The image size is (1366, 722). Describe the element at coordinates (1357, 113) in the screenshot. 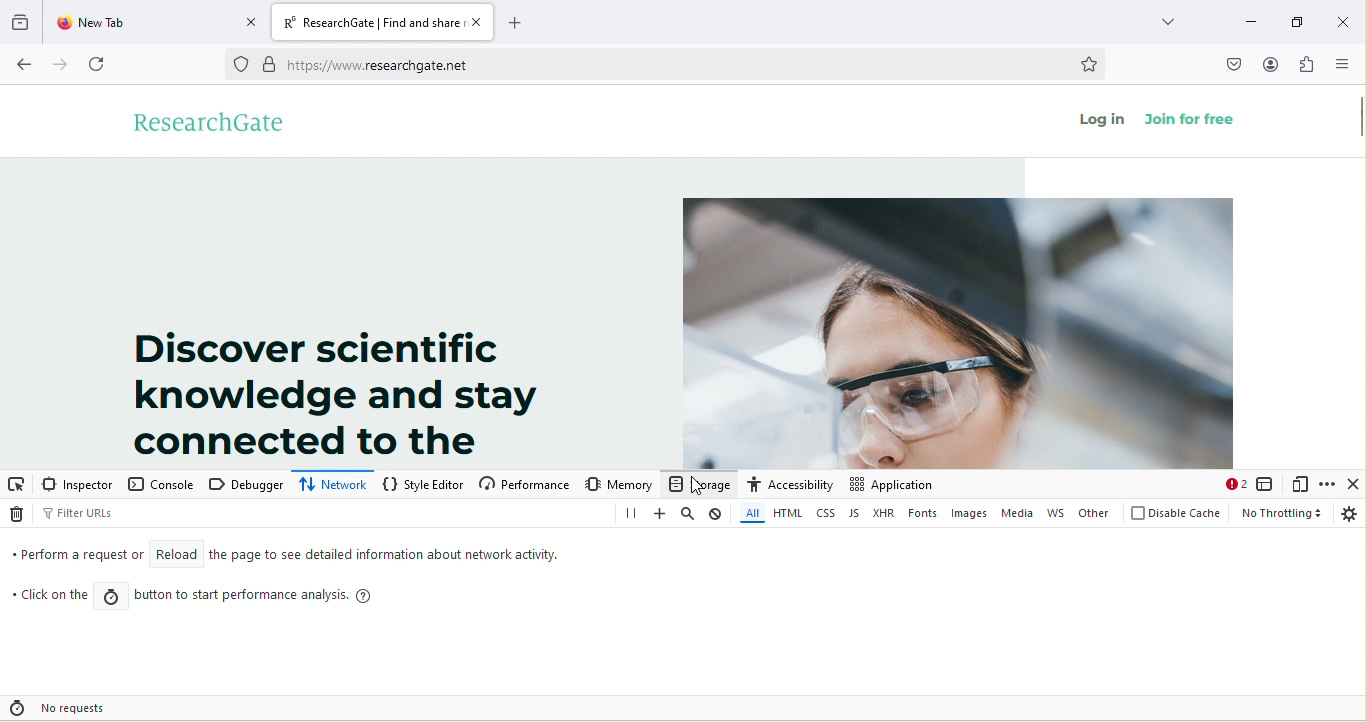

I see `vertical scroll bar` at that location.